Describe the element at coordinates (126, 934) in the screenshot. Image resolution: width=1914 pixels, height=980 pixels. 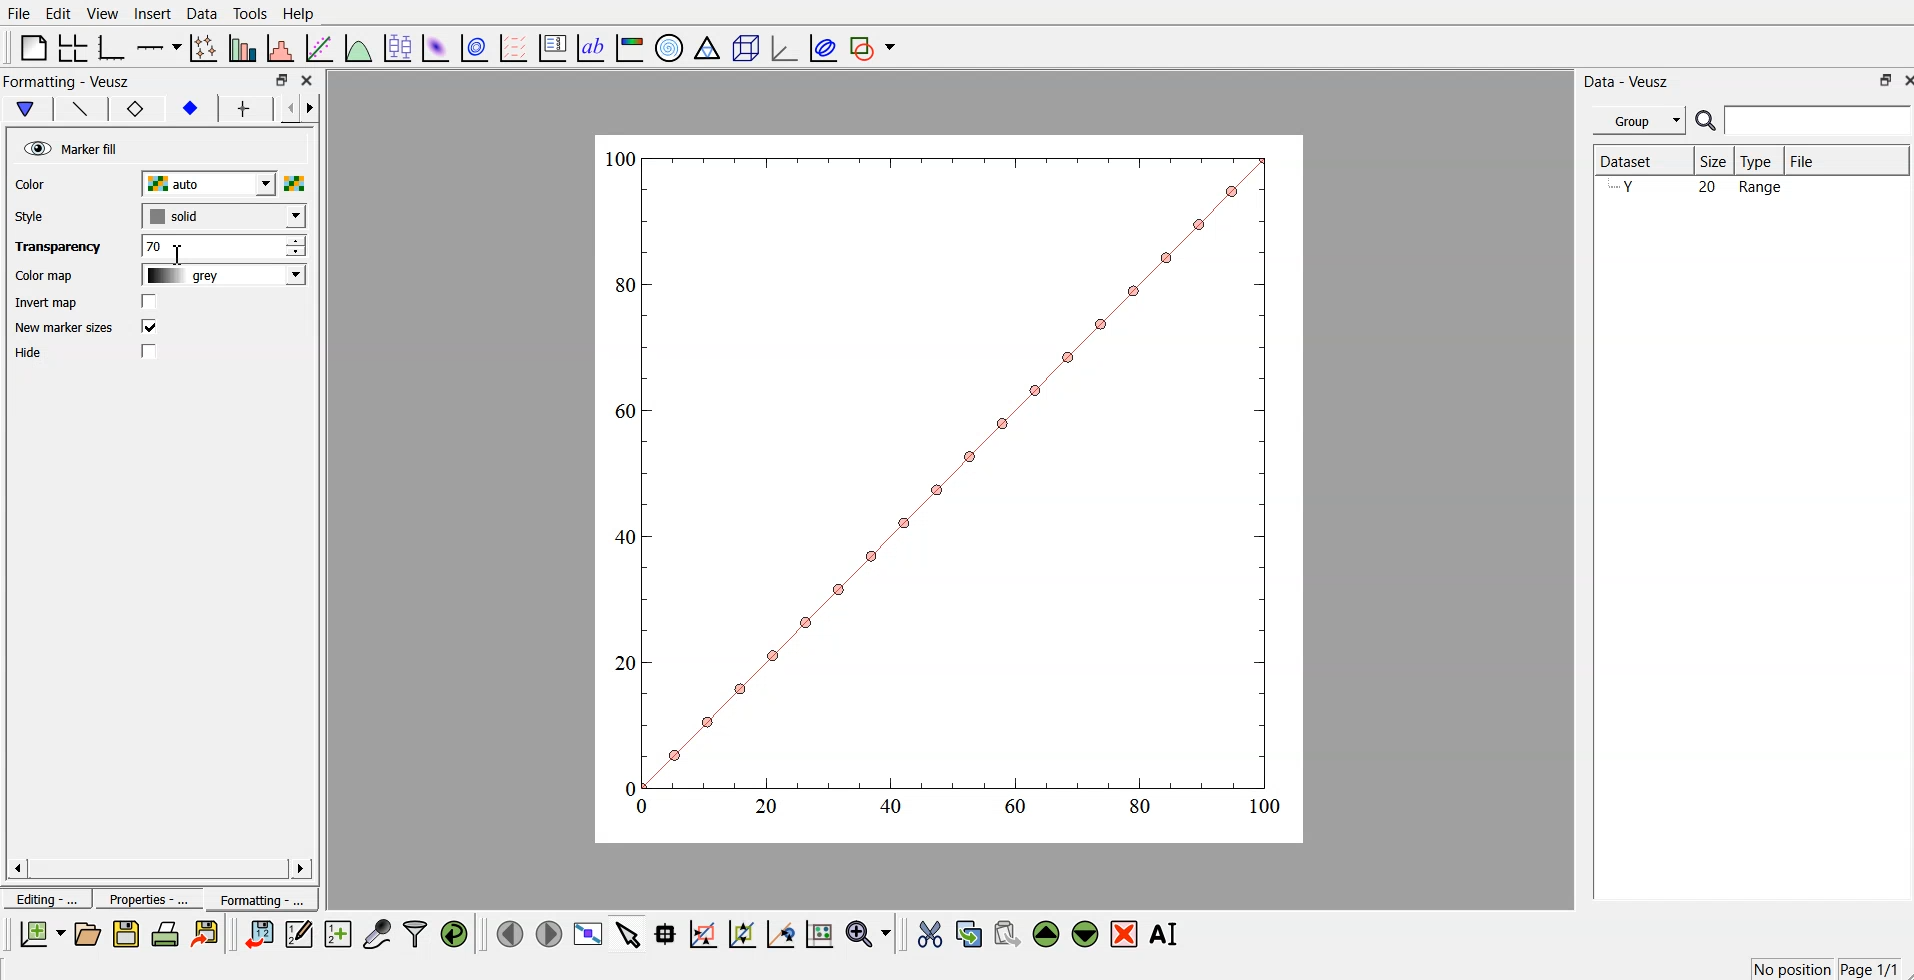
I see `Save` at that location.